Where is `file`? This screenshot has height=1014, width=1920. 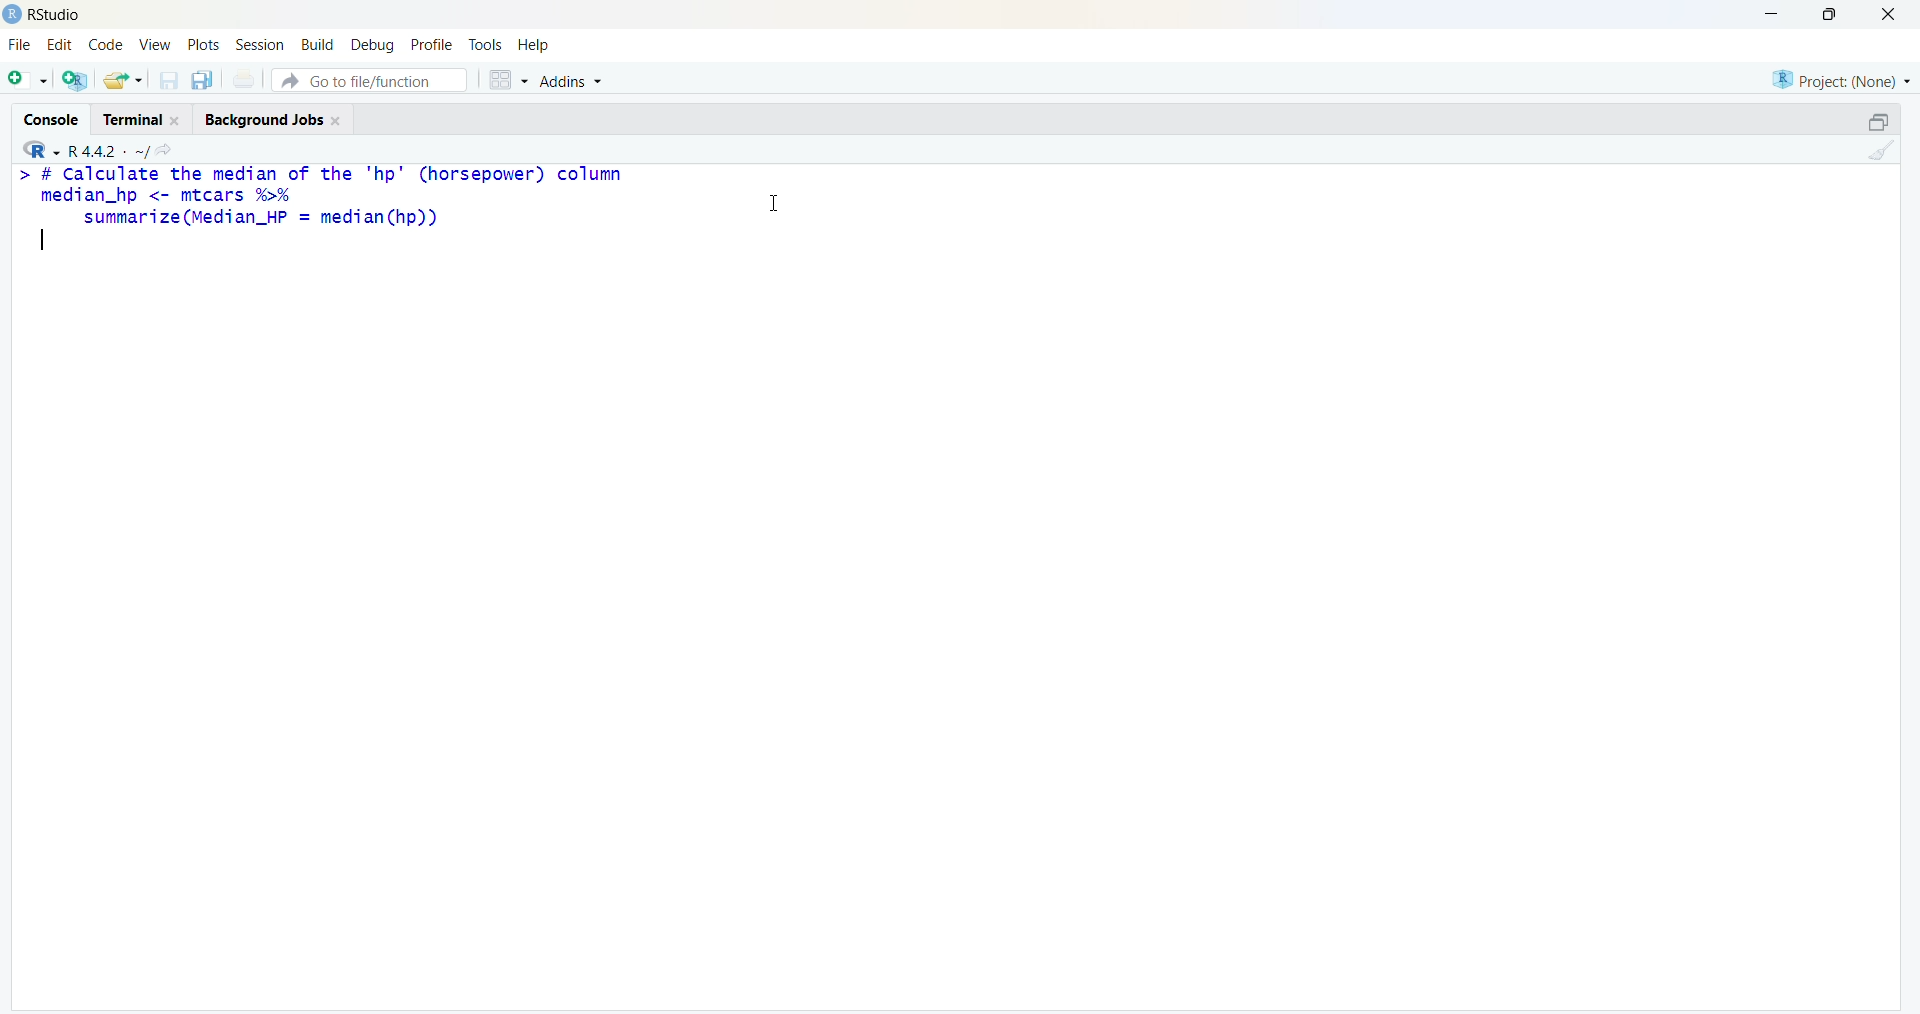
file is located at coordinates (20, 43).